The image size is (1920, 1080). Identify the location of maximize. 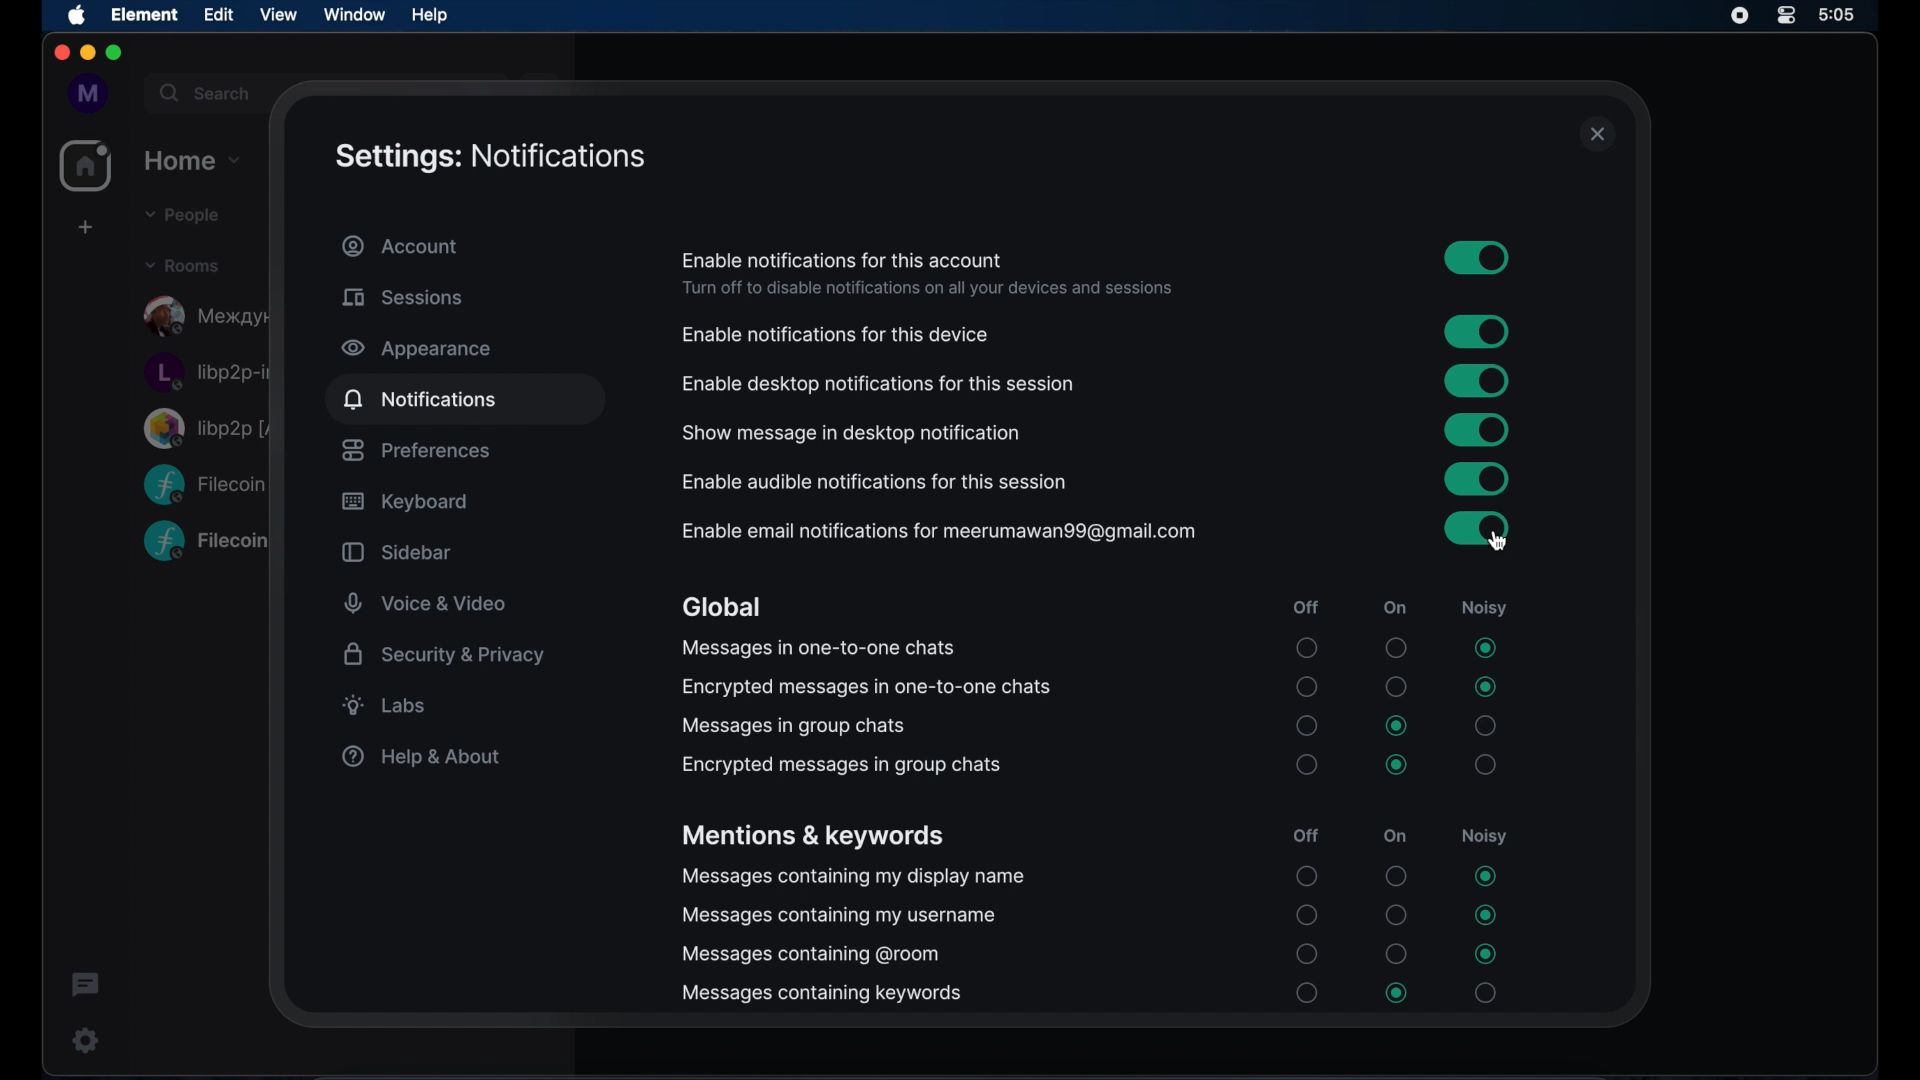
(116, 54).